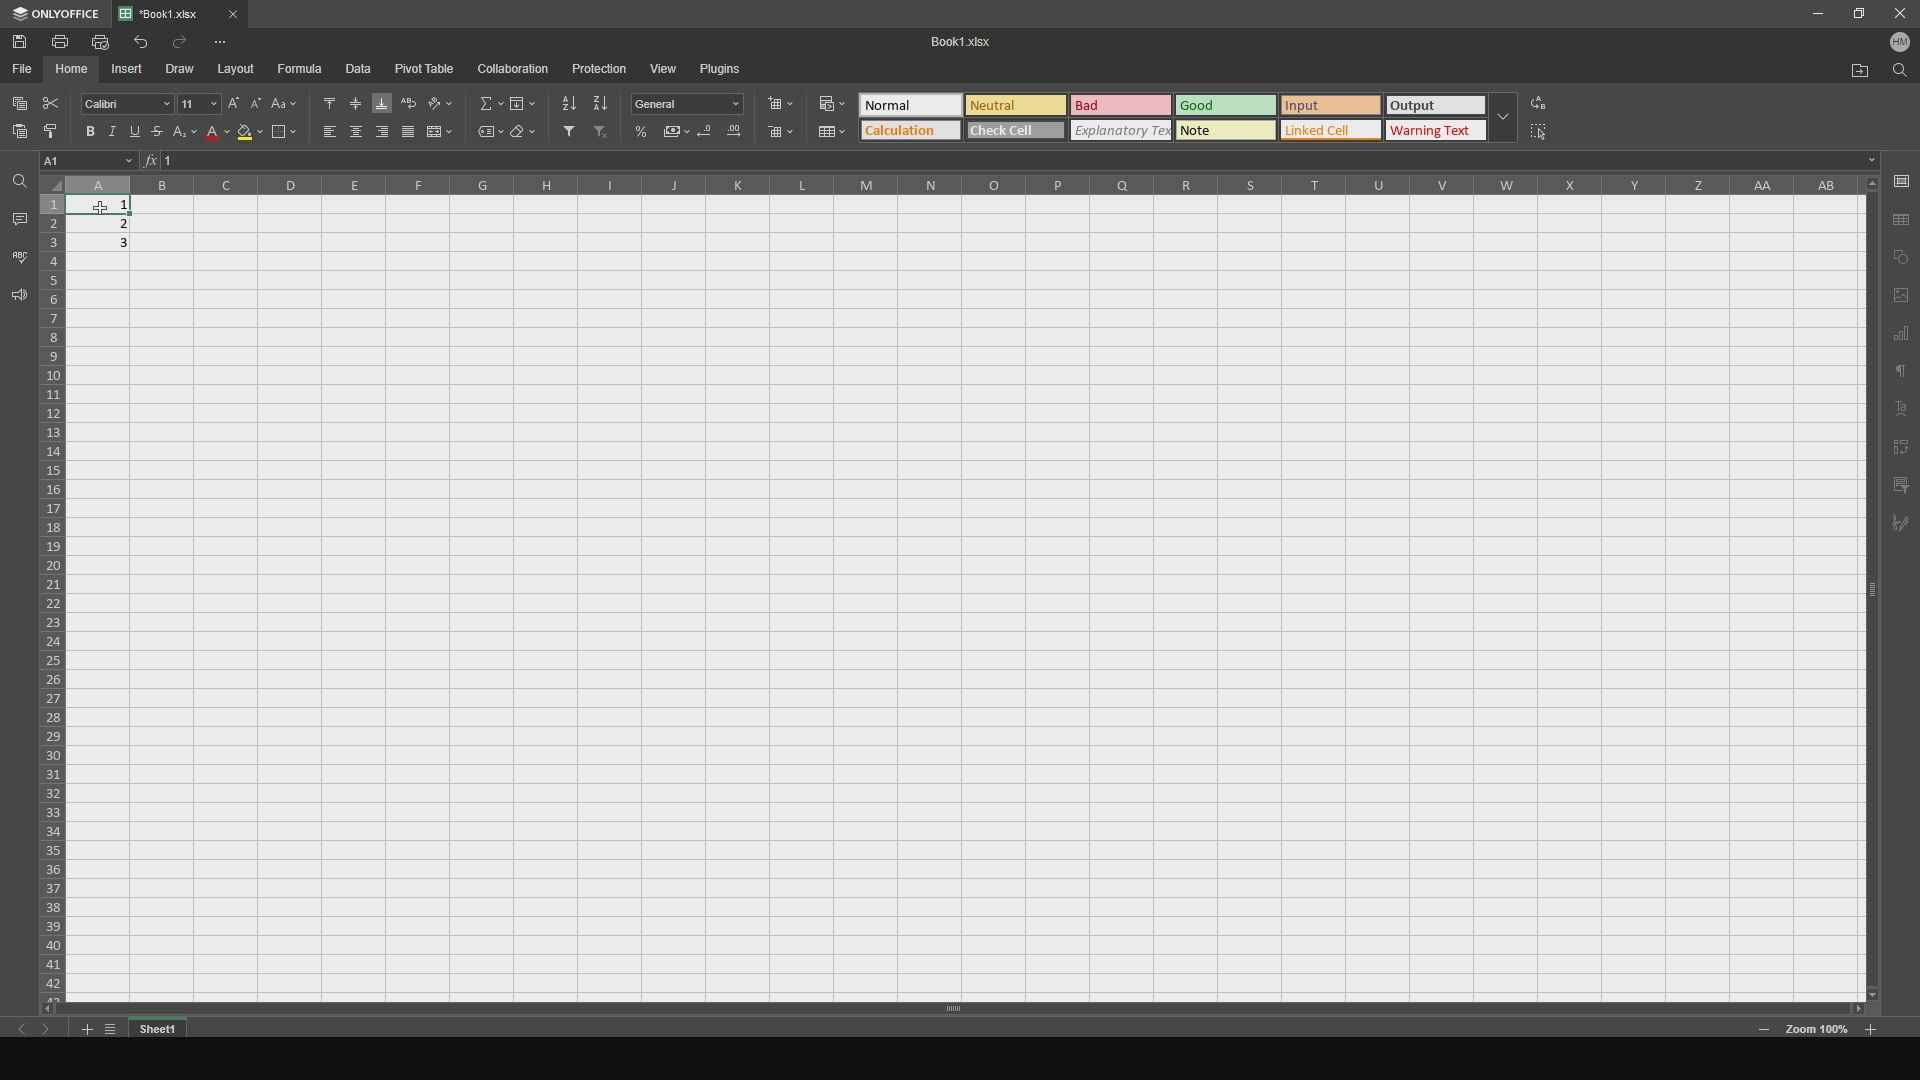 This screenshot has width=1920, height=1080. I want to click on italic, so click(113, 129).